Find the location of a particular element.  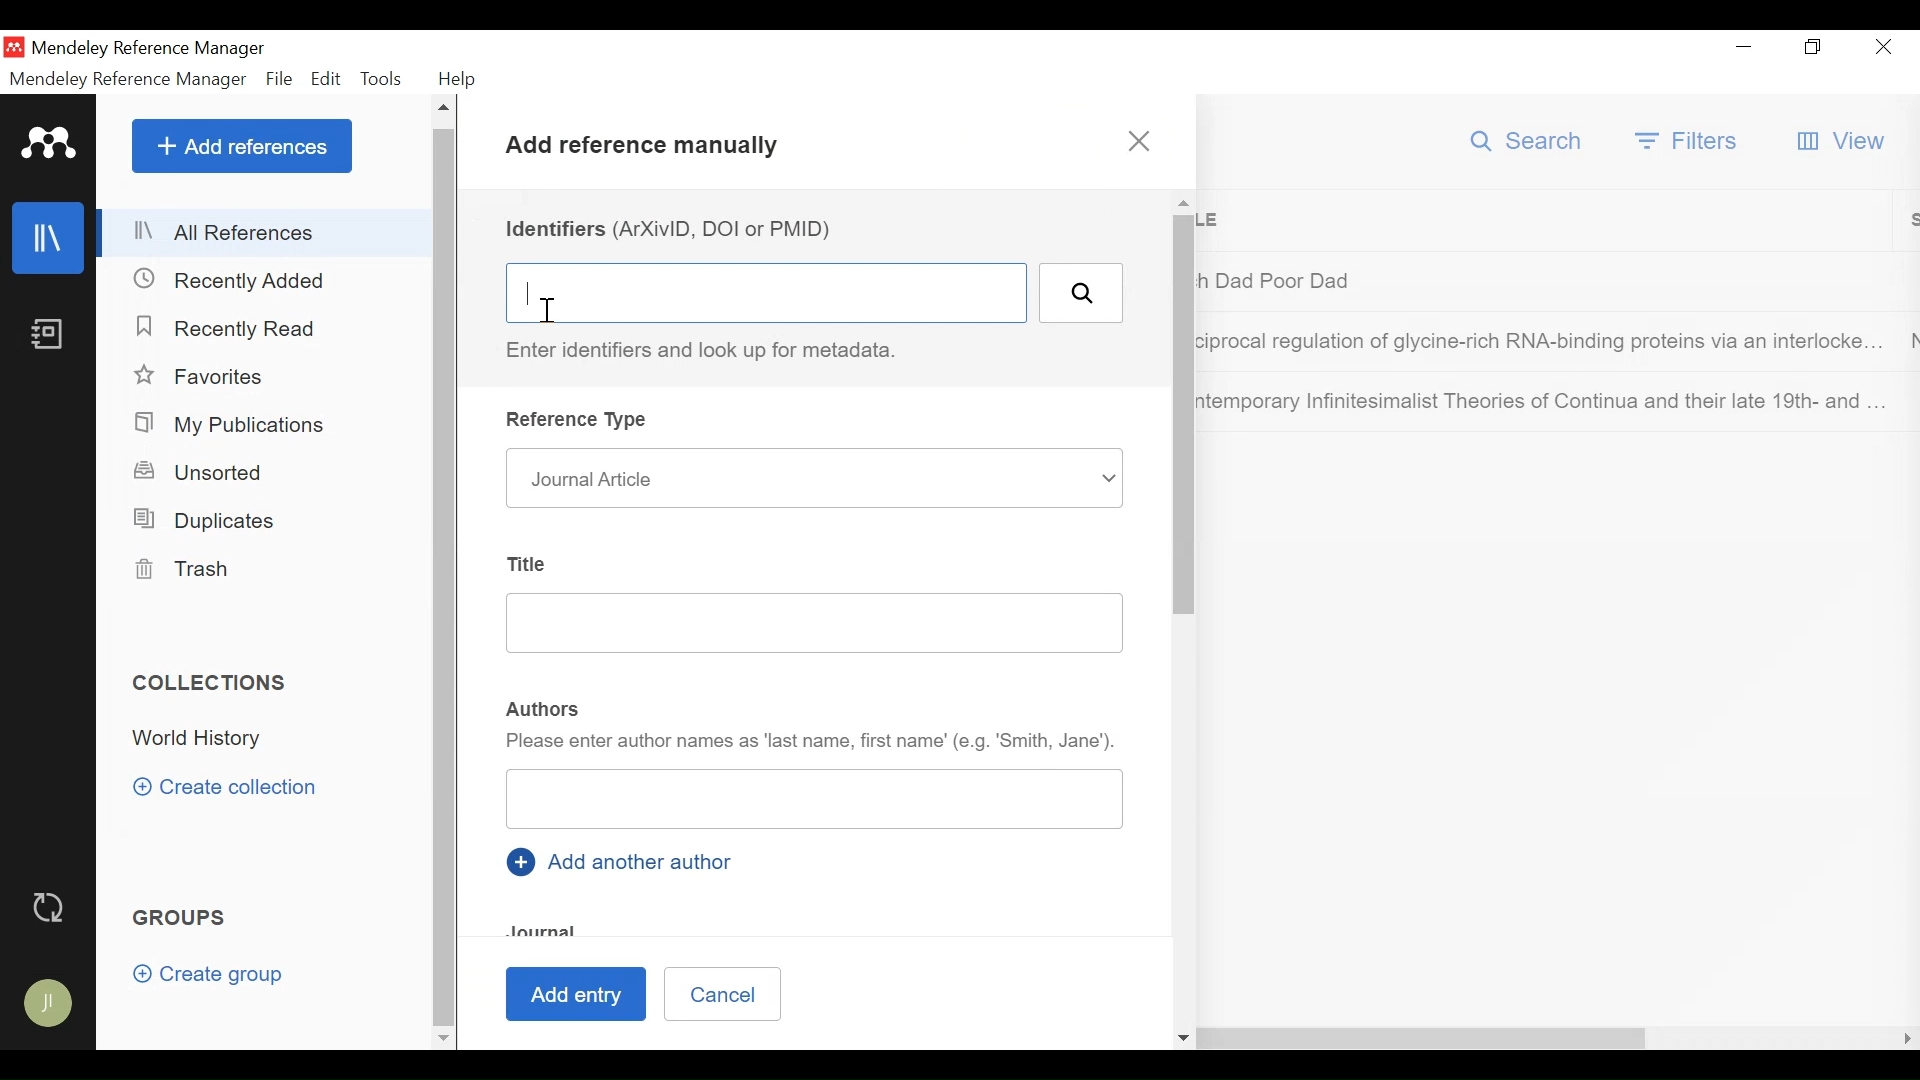

Vertical Scroll Bar is located at coordinates (1185, 415).